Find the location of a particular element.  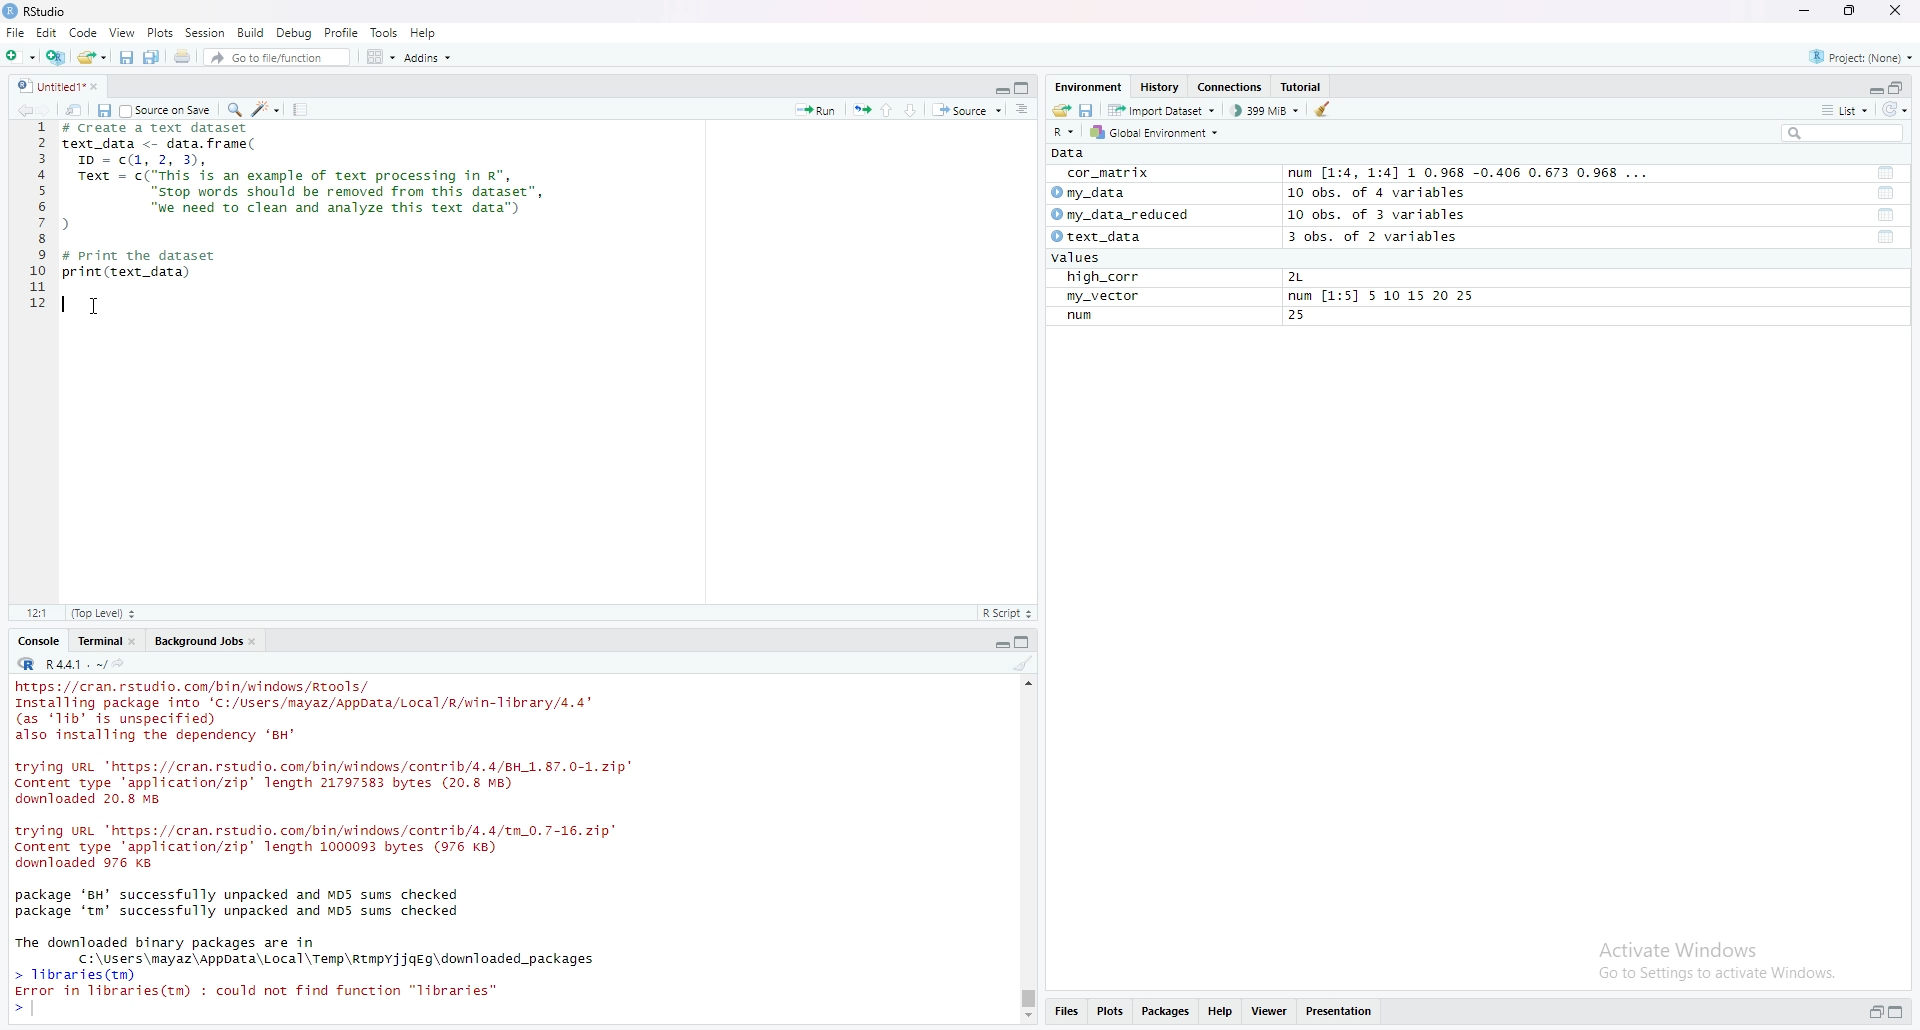

Environment is located at coordinates (1090, 86).